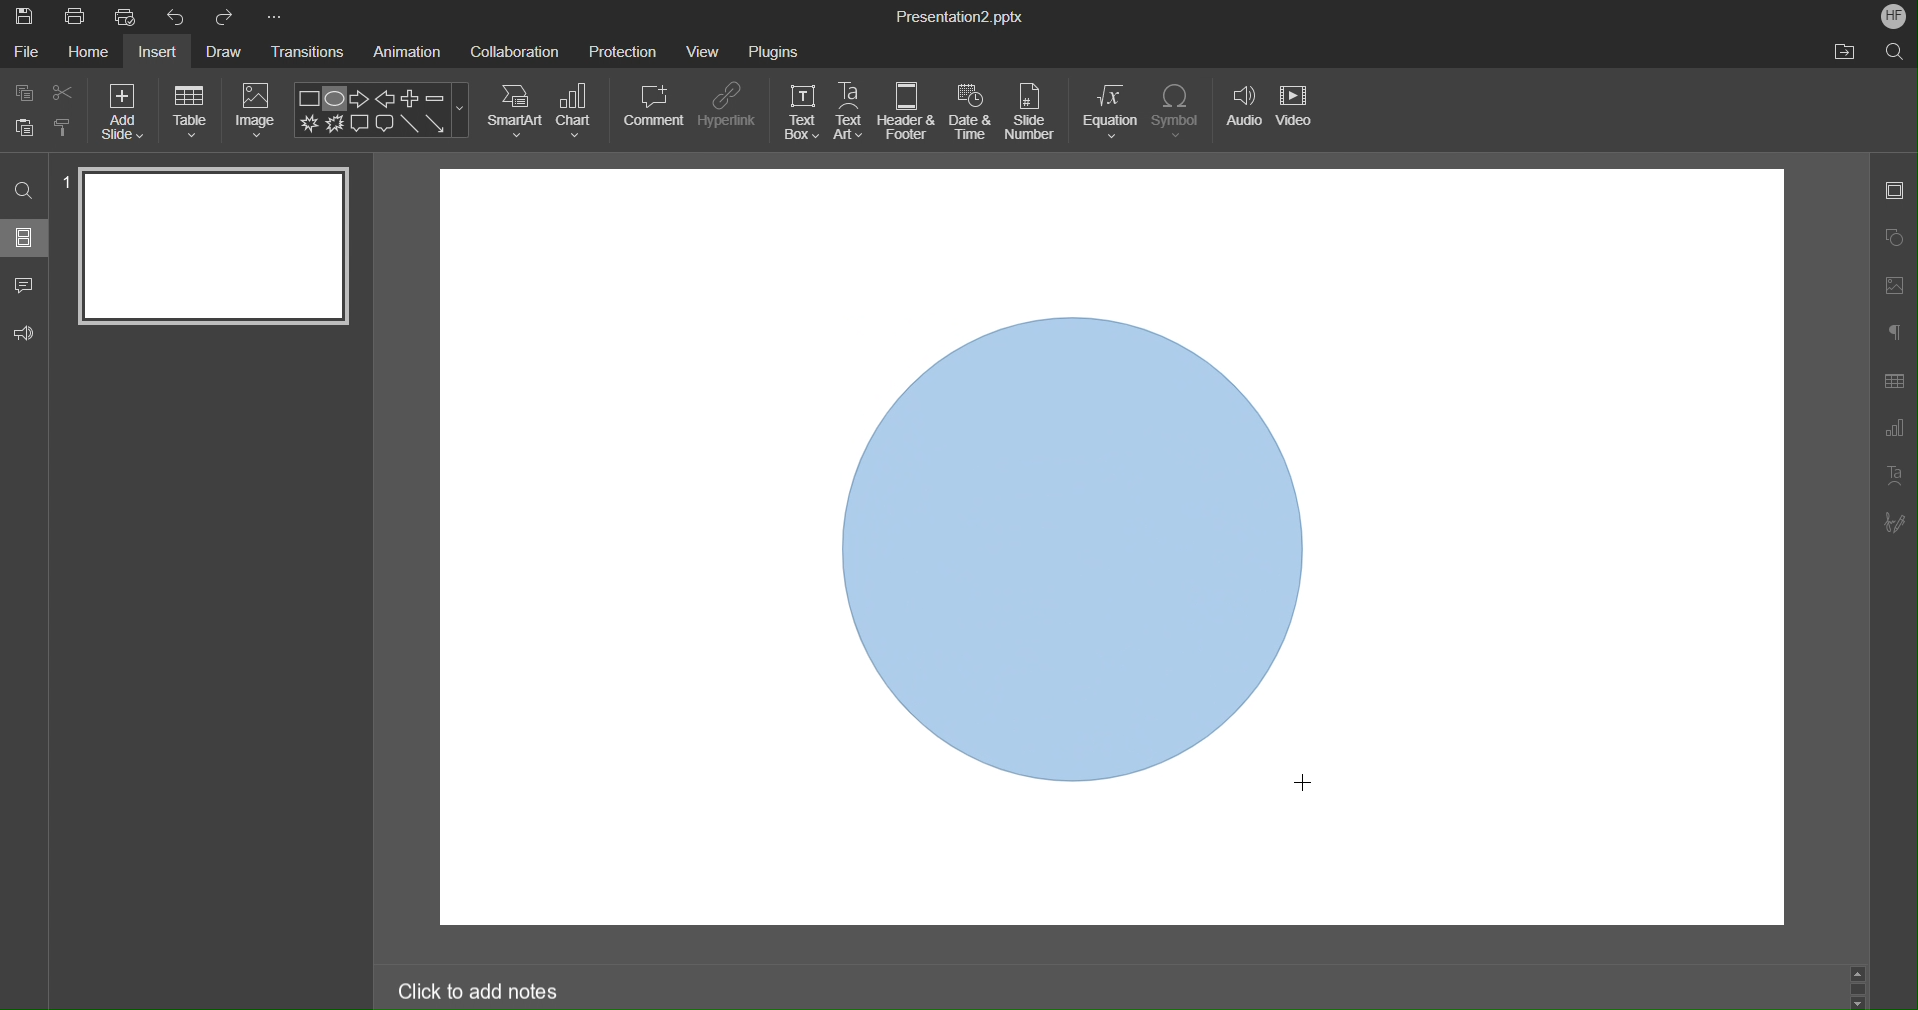 This screenshot has width=1918, height=1010. I want to click on Date & Time, so click(971, 112).